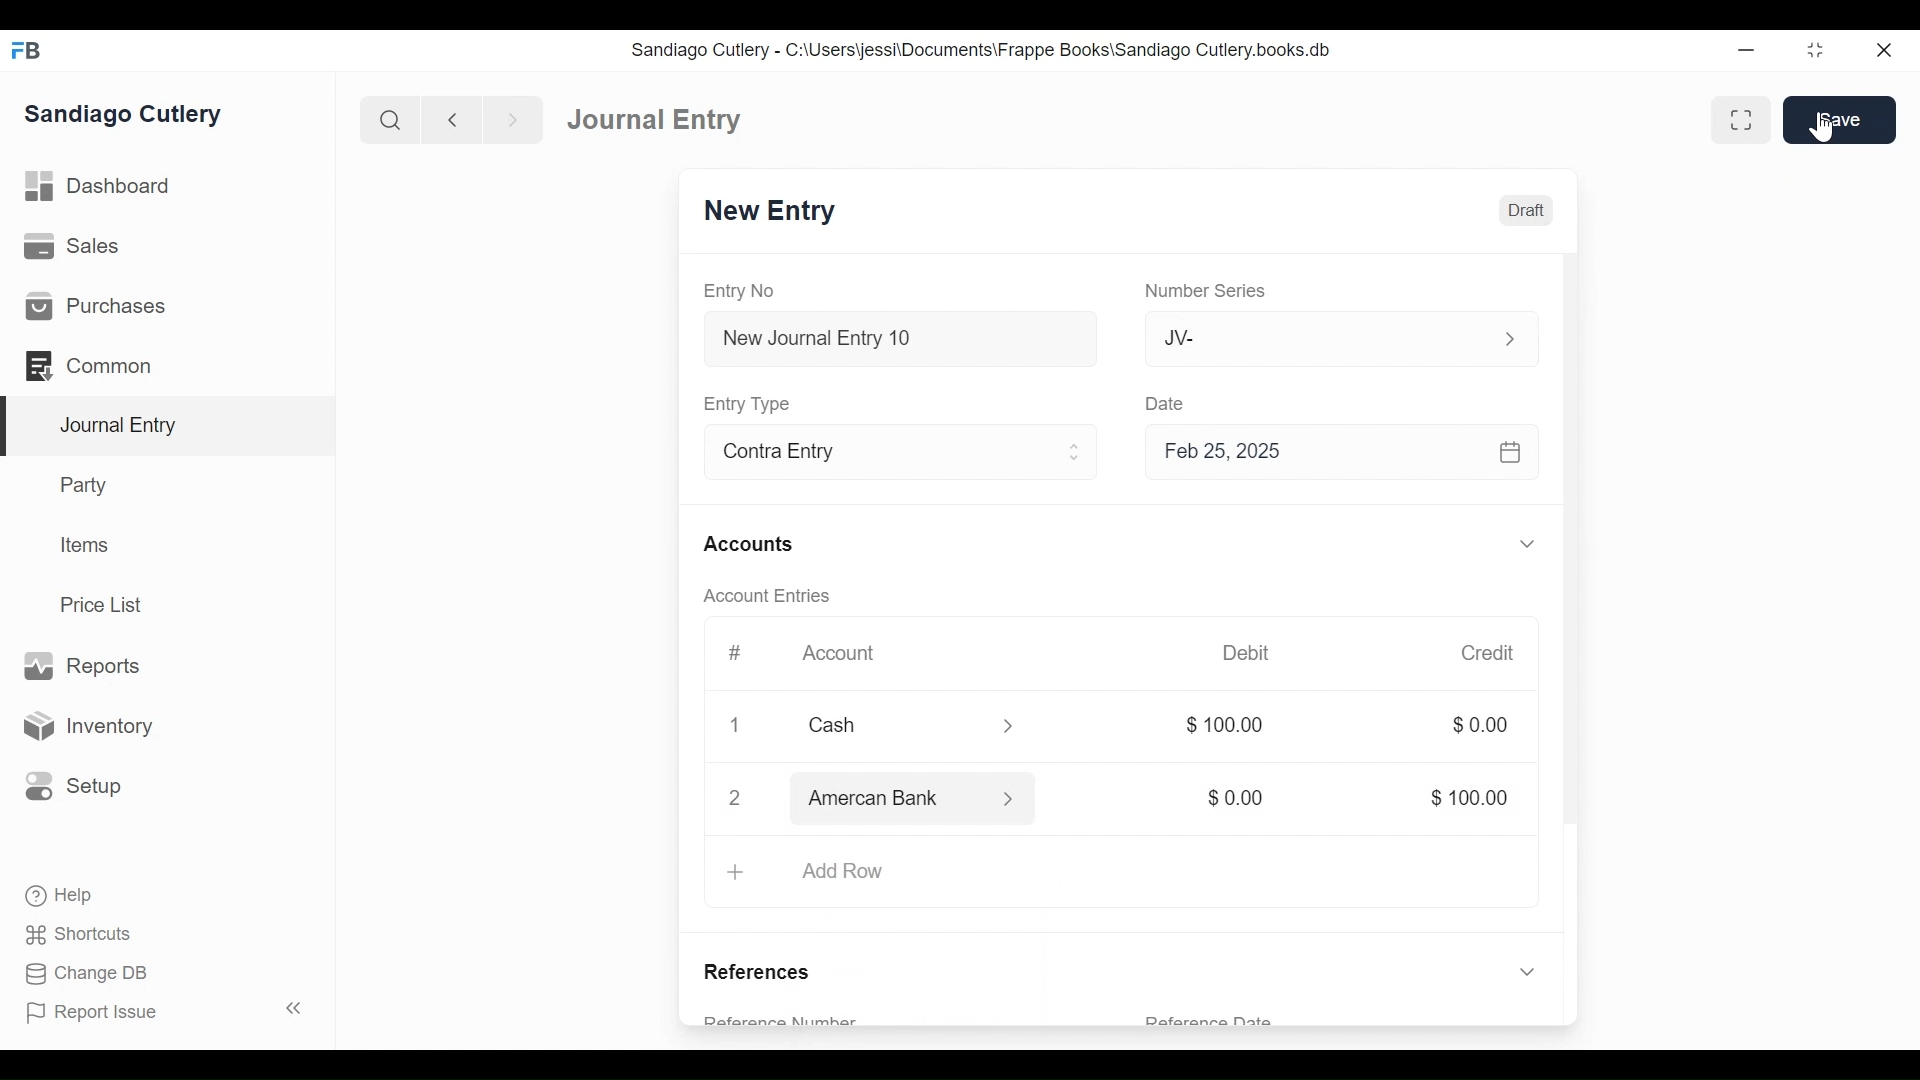 The image size is (1920, 1080). What do you see at coordinates (658, 121) in the screenshot?
I see `Journal Entry` at bounding box center [658, 121].